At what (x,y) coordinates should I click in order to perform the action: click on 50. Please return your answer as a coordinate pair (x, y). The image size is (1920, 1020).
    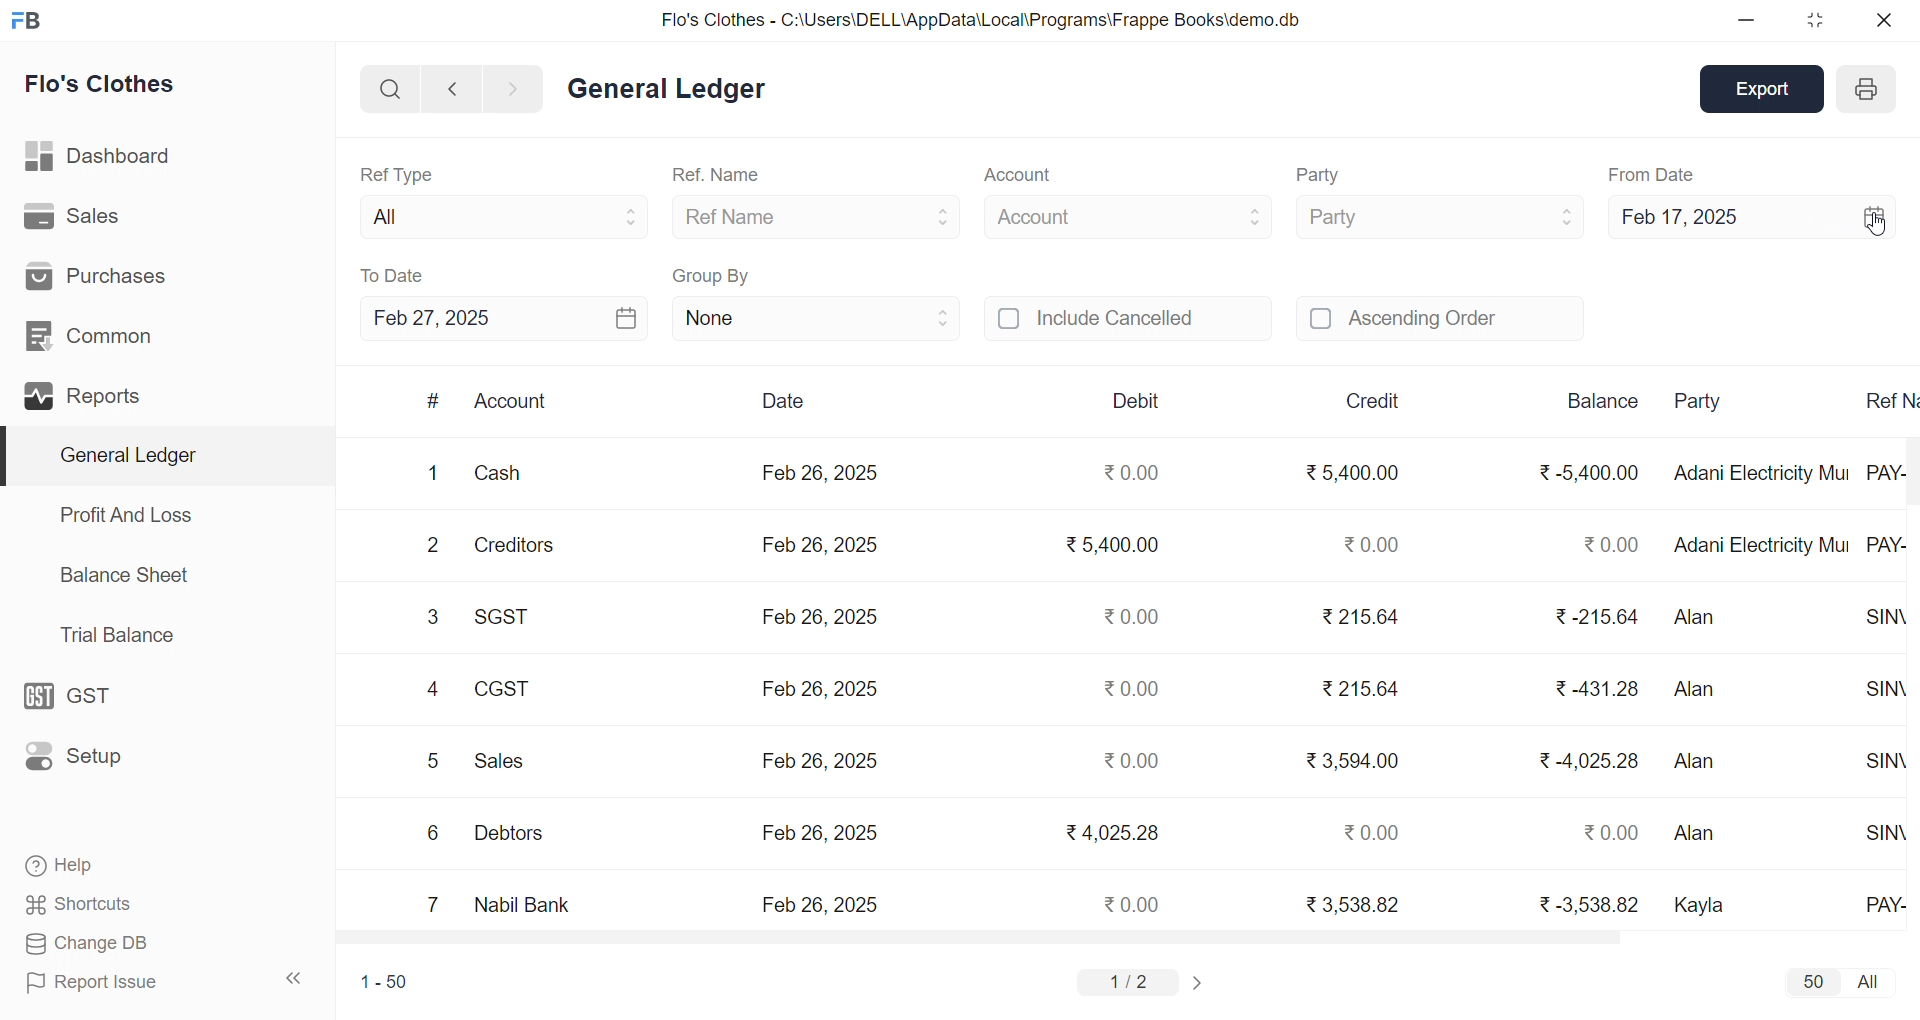
    Looking at the image, I should click on (1812, 981).